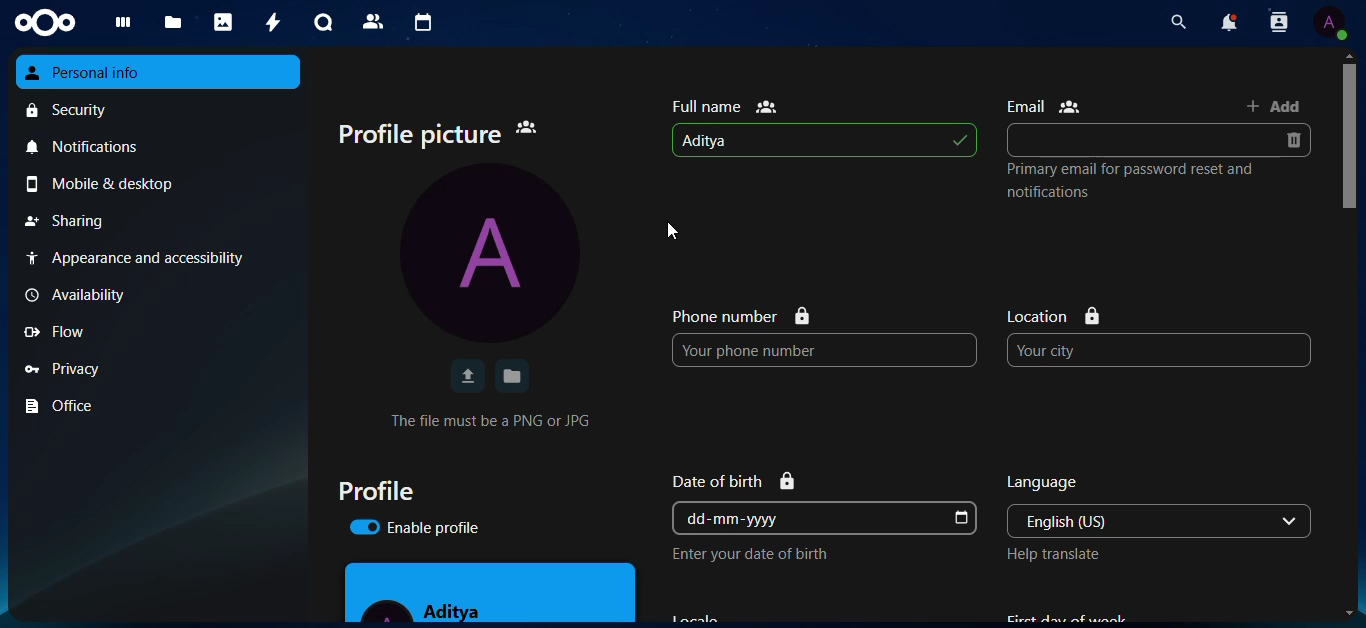 The width and height of the screenshot is (1366, 628). I want to click on contact, so click(373, 22).